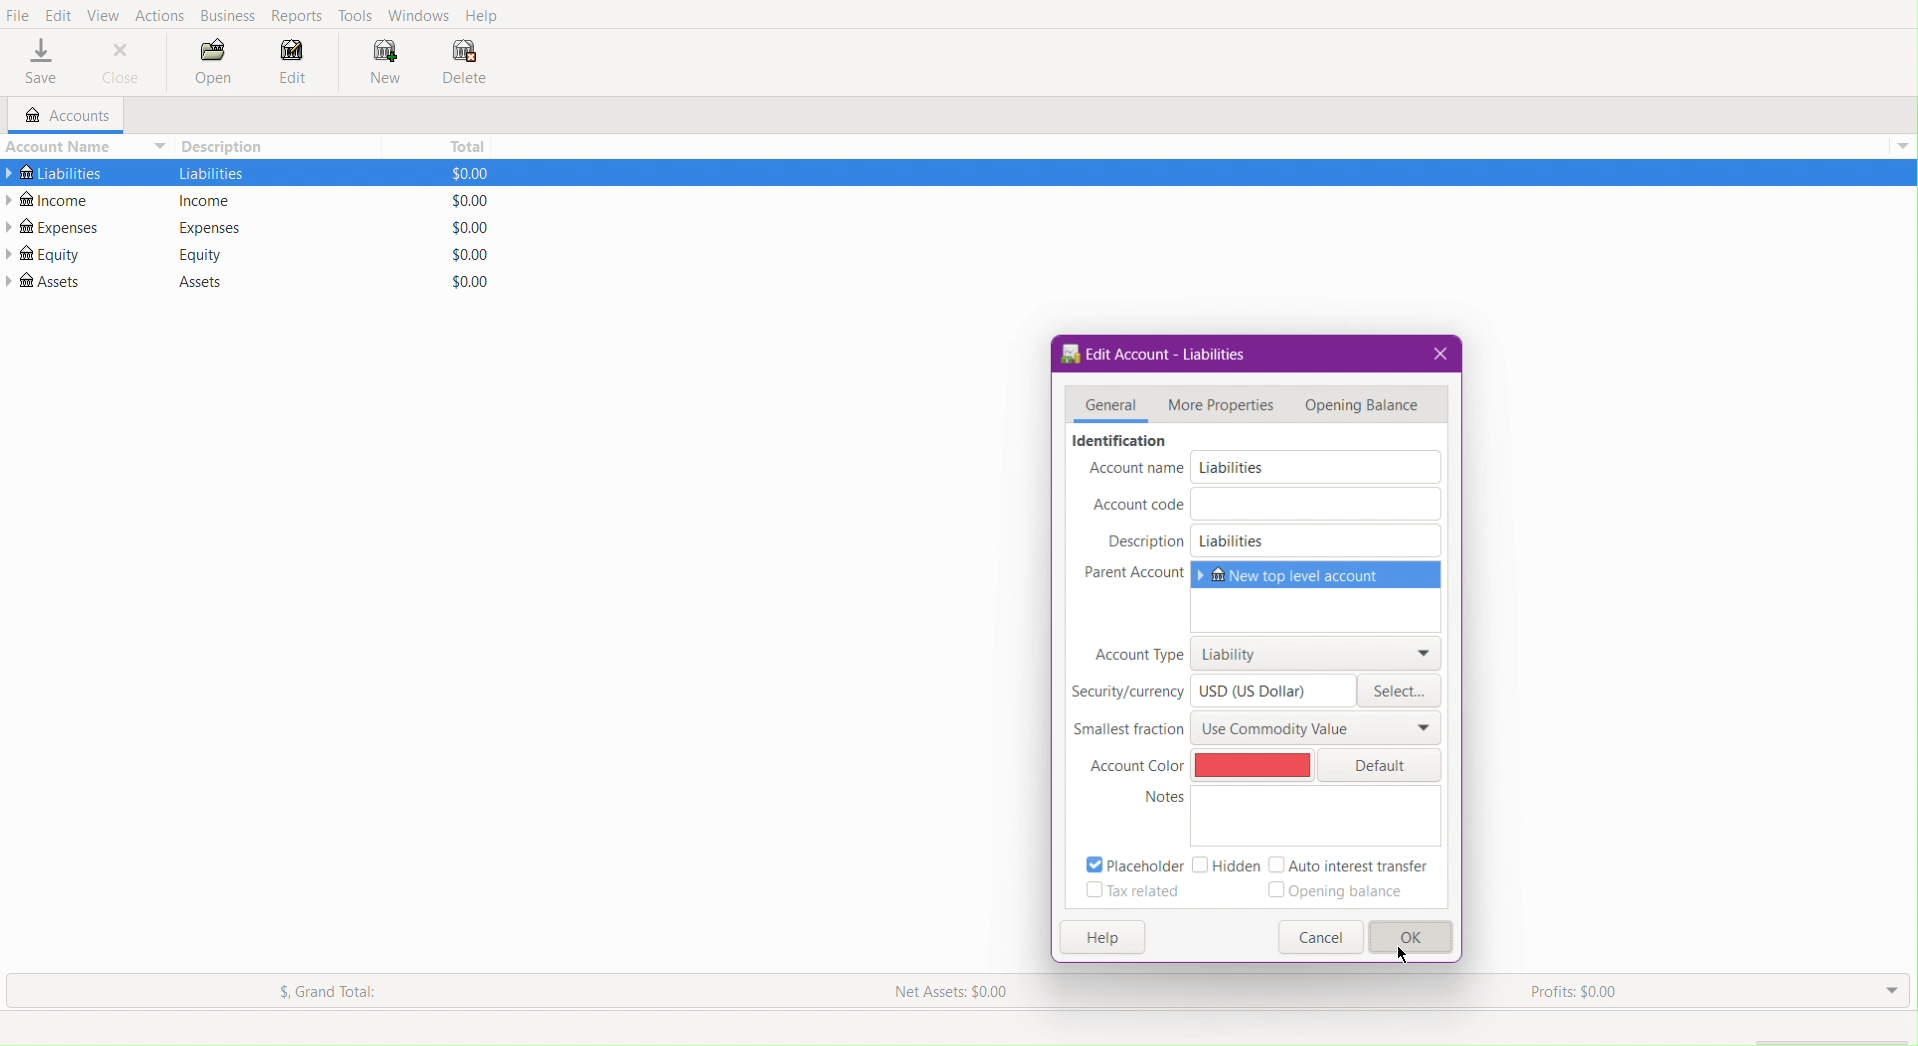 The image size is (1918, 1046). I want to click on Net Assets, so click(955, 988).